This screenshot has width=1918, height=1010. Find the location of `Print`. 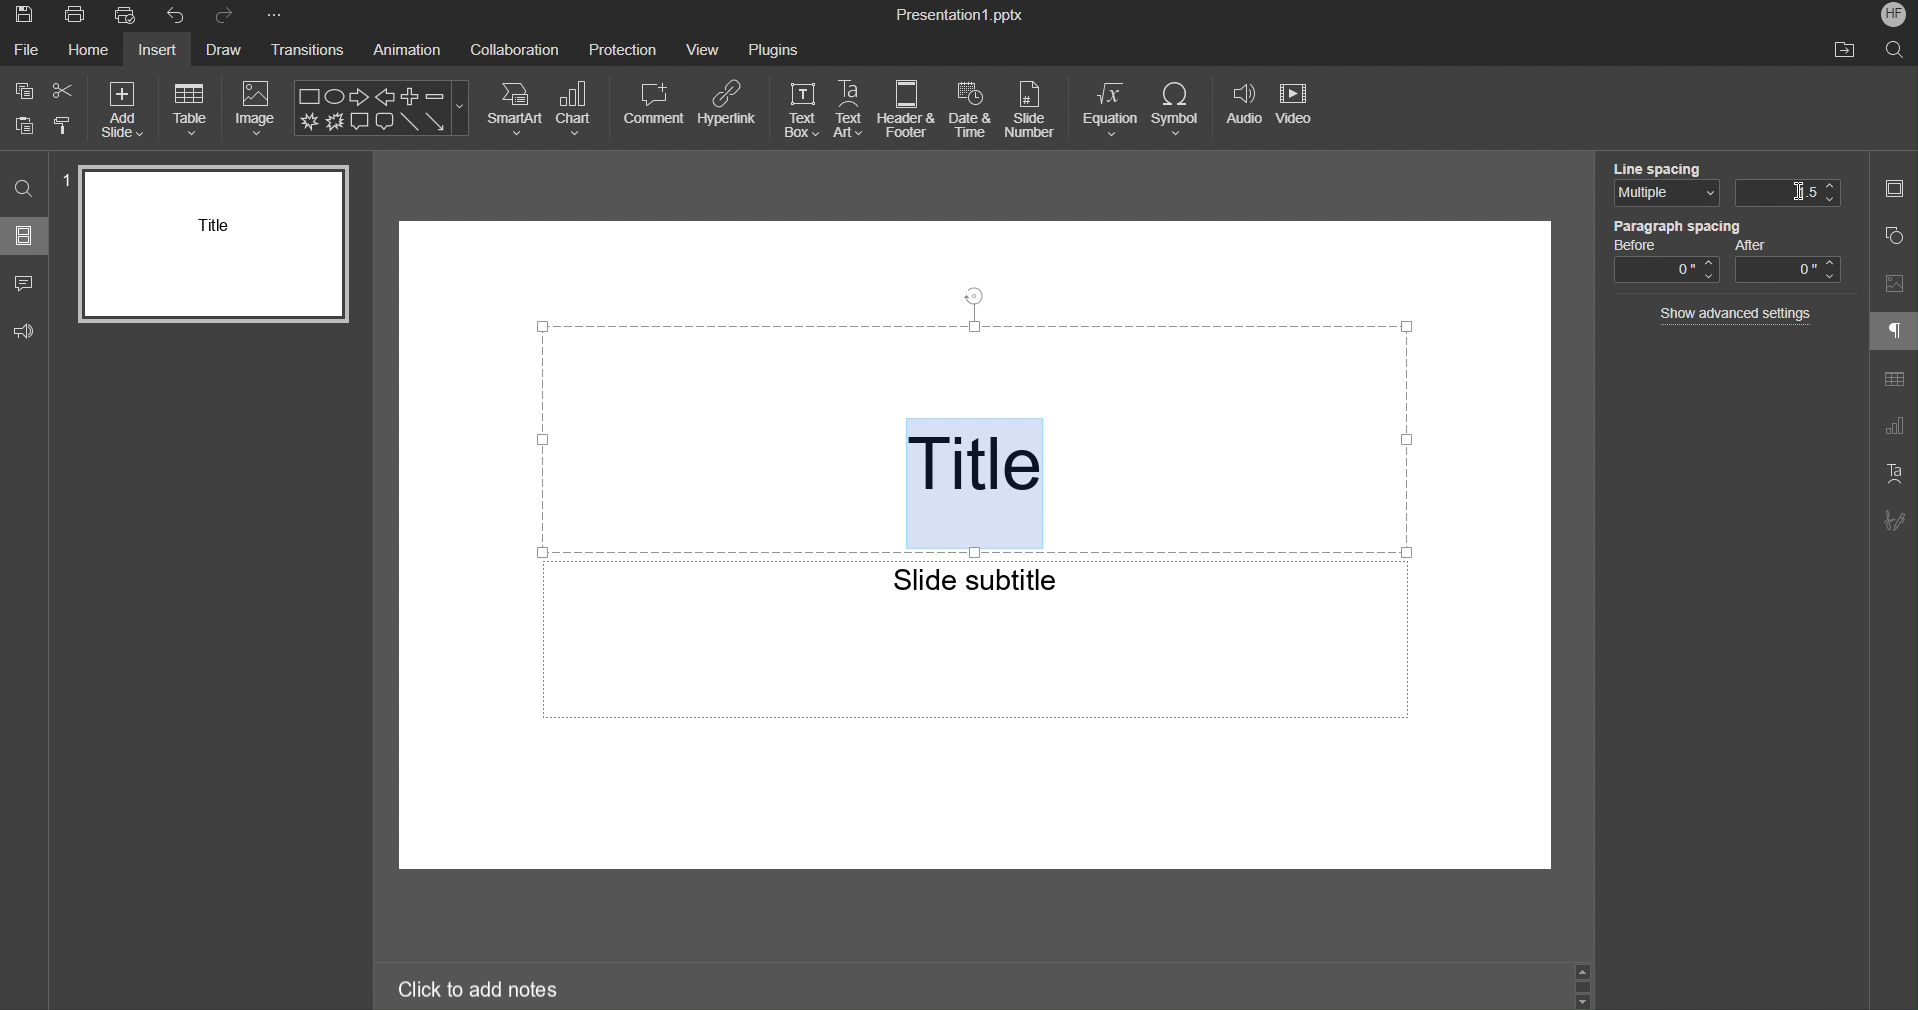

Print is located at coordinates (74, 17).